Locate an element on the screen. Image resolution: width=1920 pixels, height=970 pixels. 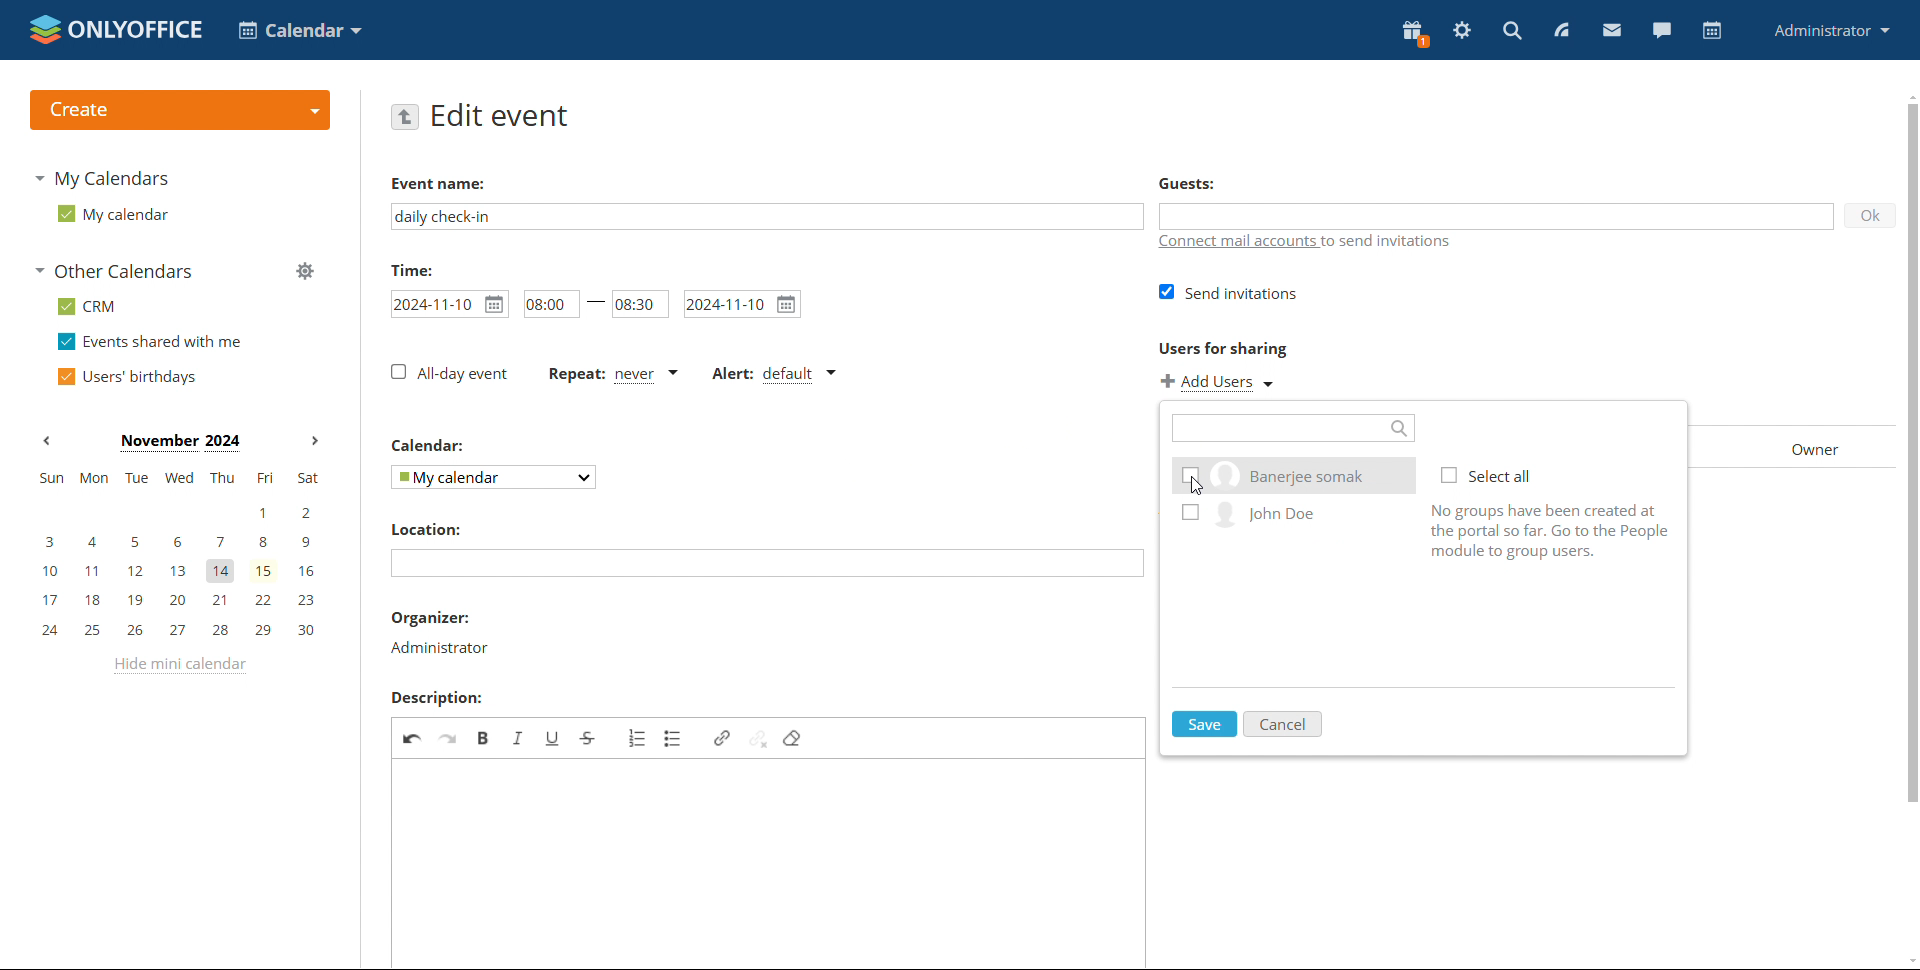
cancel is located at coordinates (1284, 724).